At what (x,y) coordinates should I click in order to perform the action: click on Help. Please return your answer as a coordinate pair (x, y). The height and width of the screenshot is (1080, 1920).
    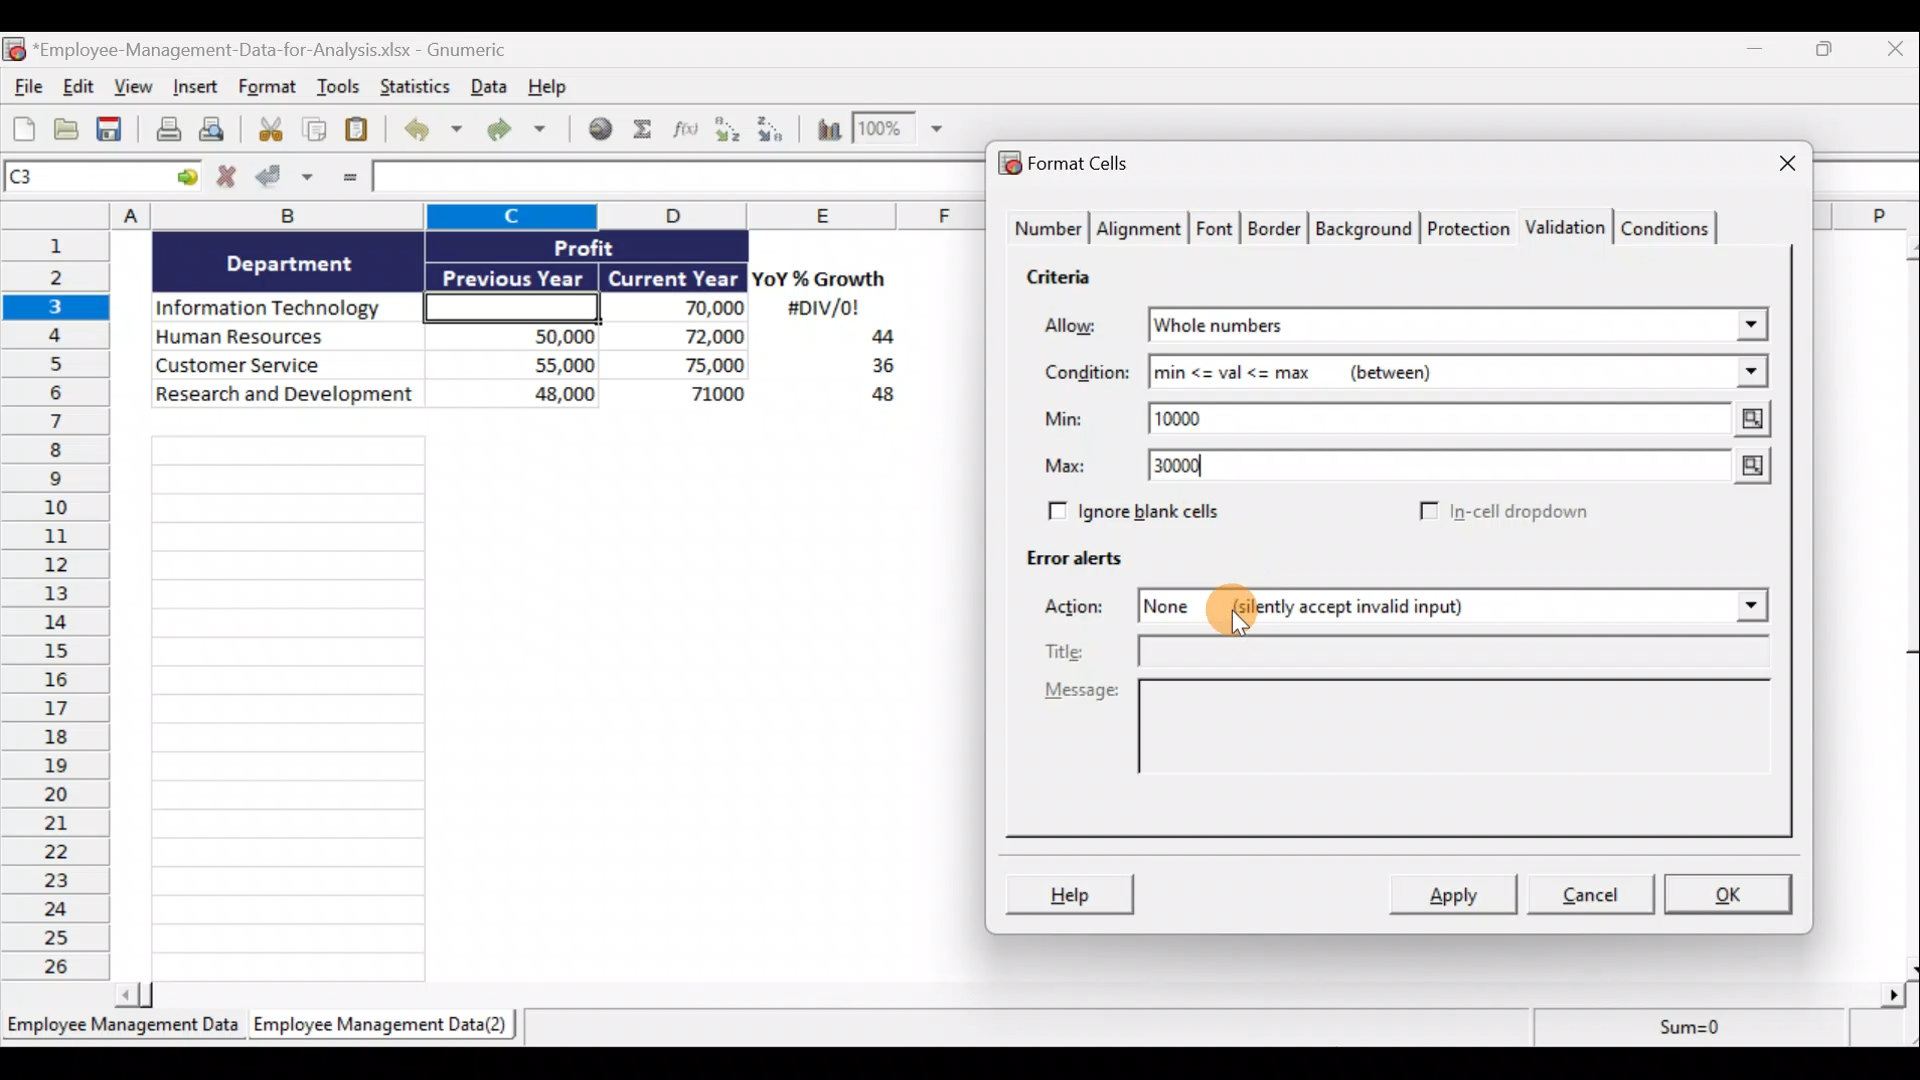
    Looking at the image, I should click on (1073, 892).